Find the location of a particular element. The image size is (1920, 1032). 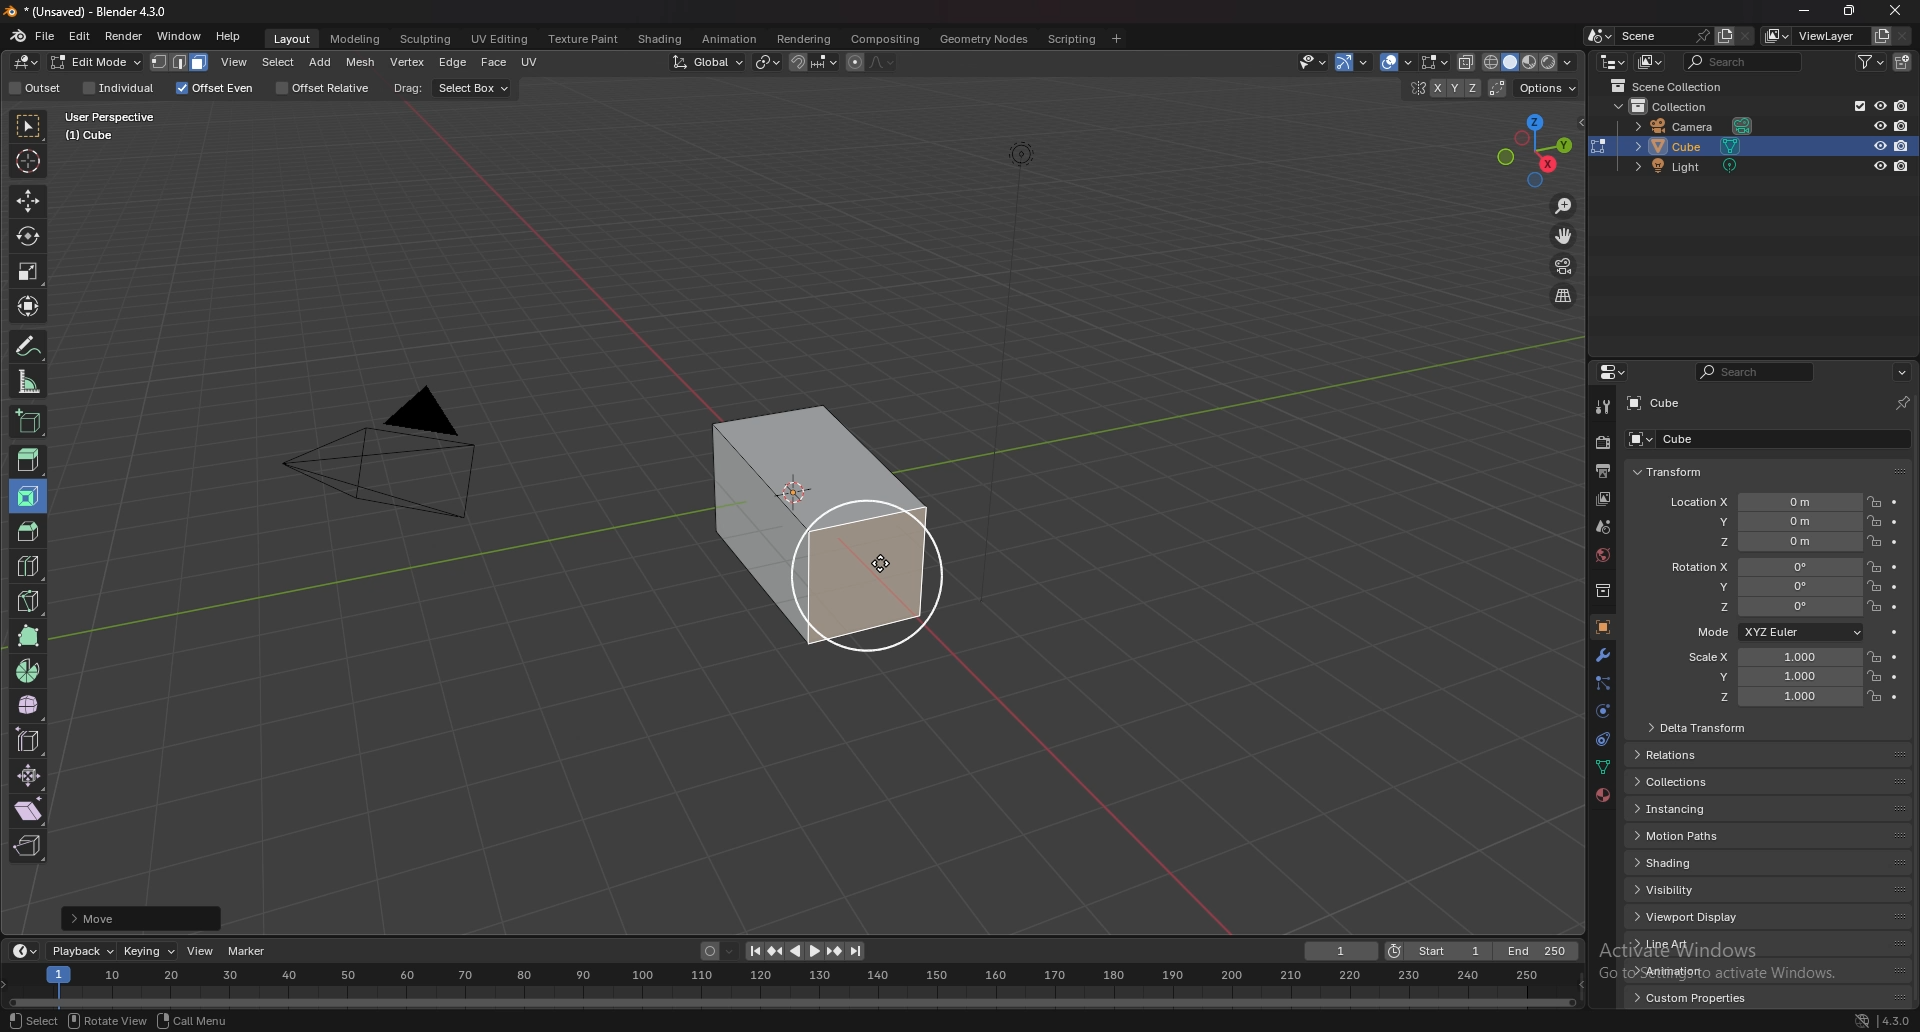

orthographic/perspective is located at coordinates (1564, 297).